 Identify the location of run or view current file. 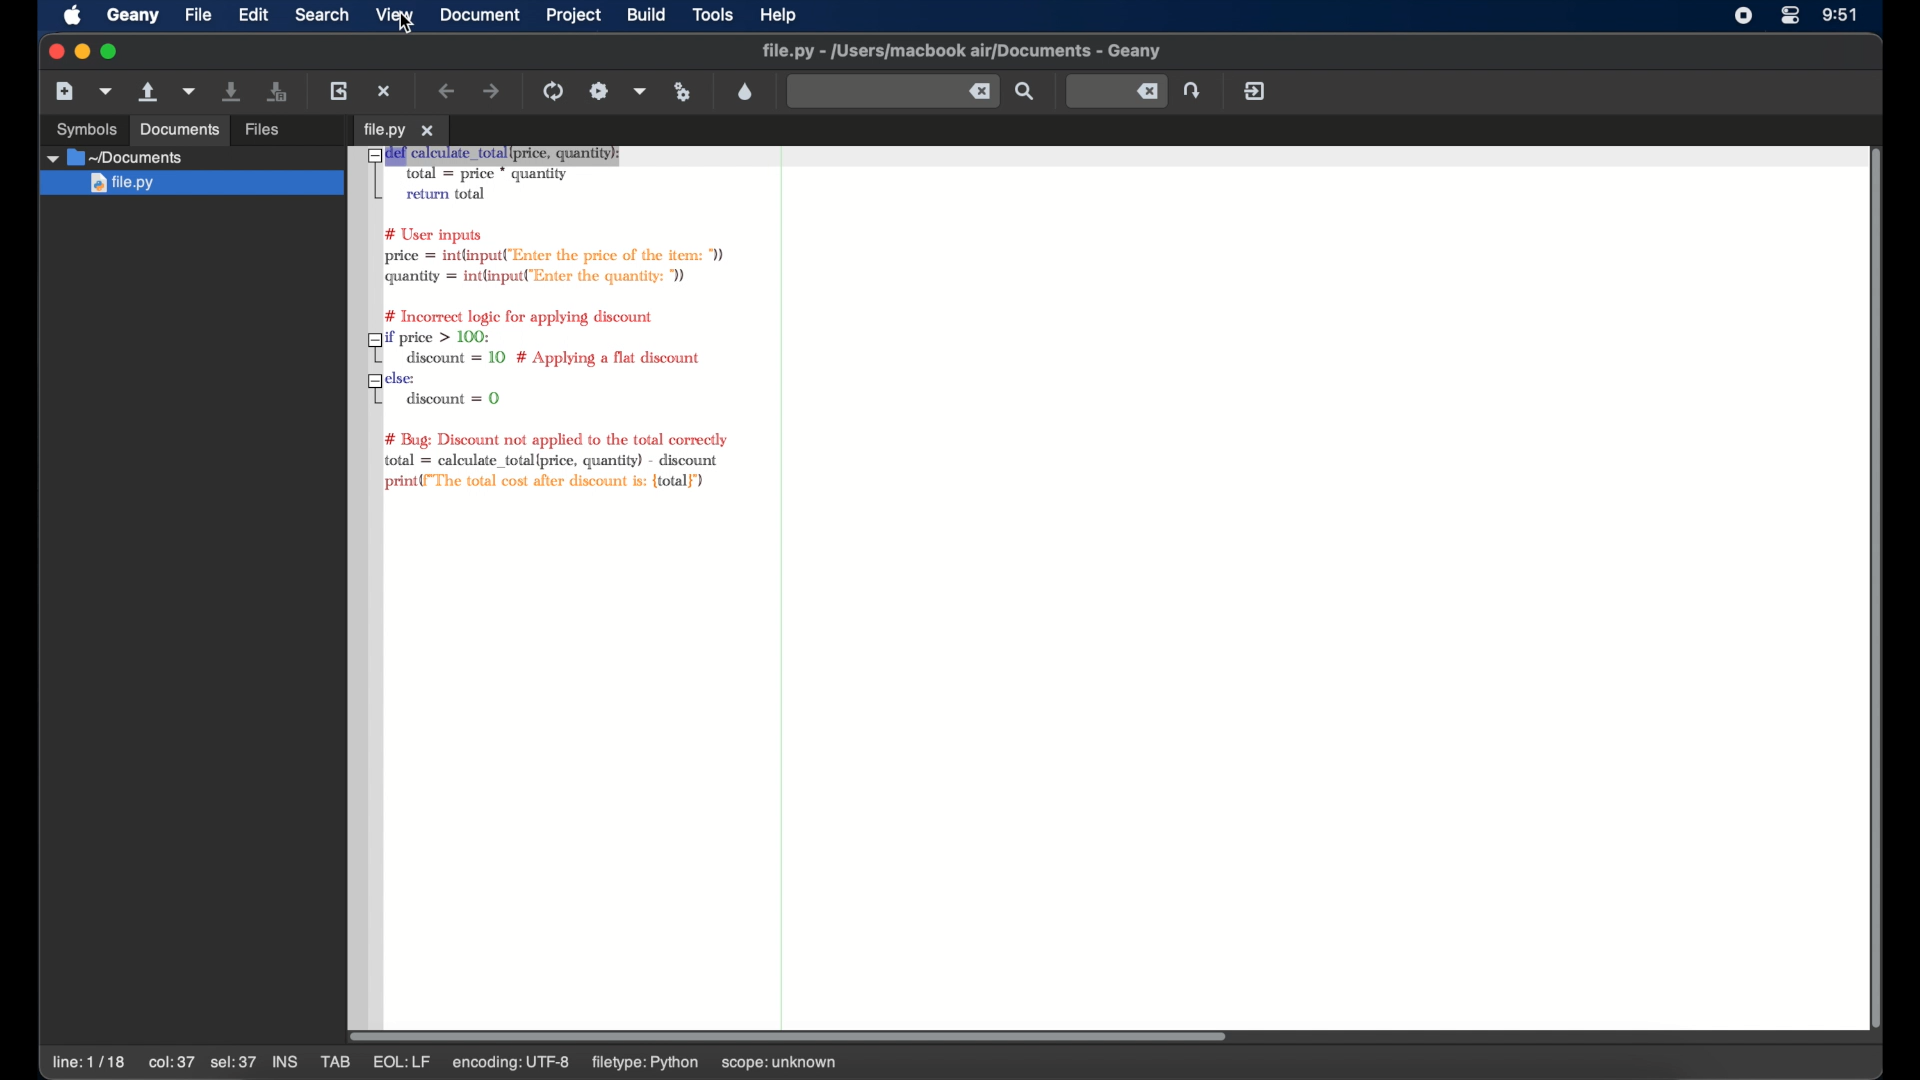
(683, 91).